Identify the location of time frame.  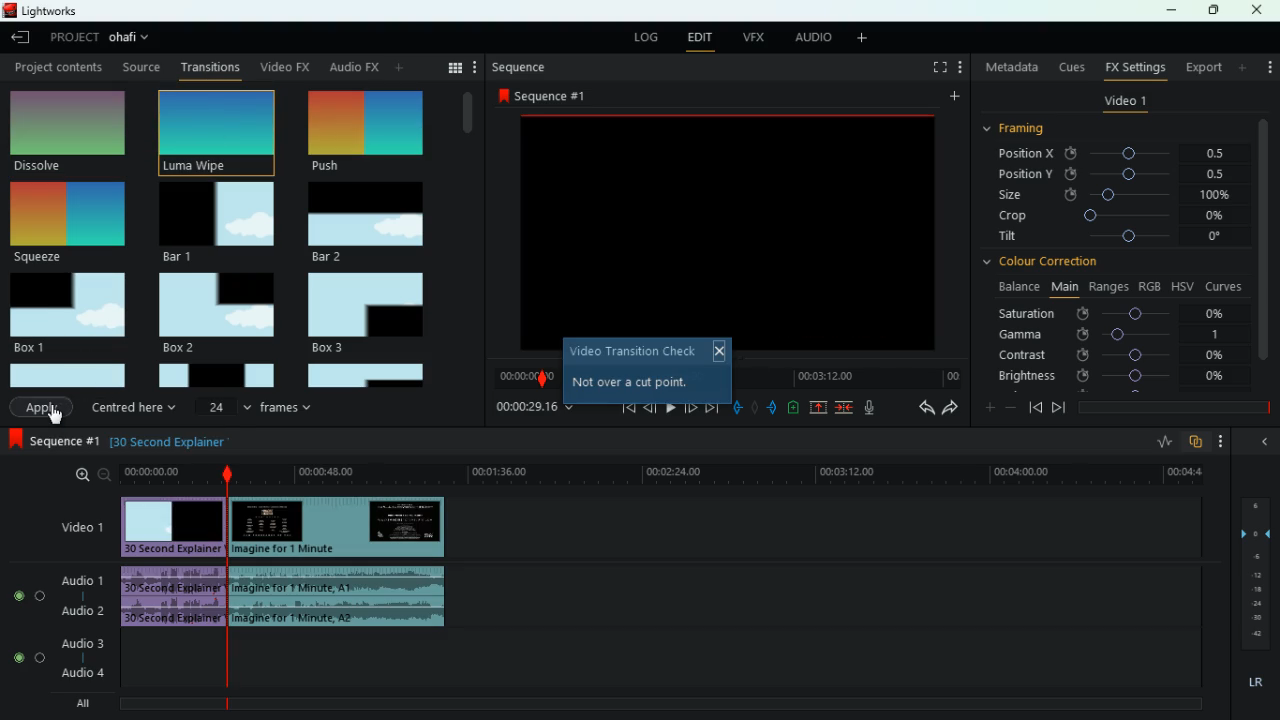
(1174, 408).